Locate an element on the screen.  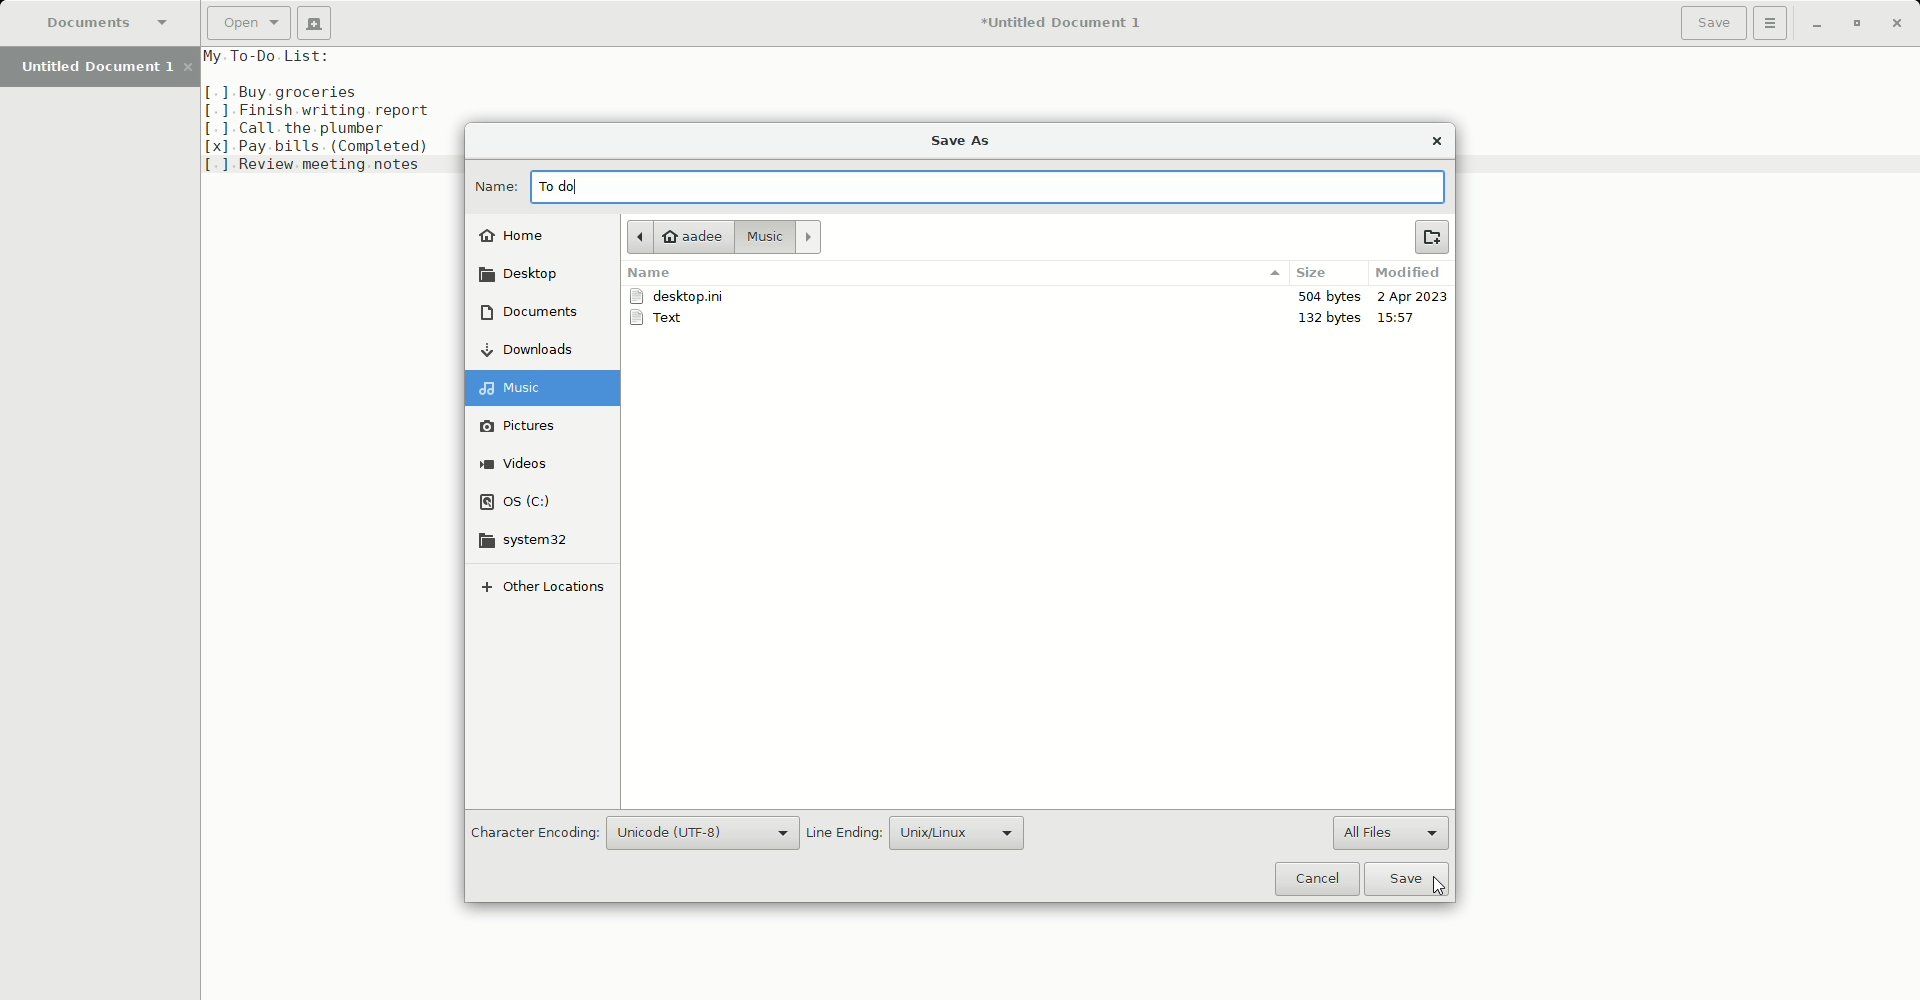
OS is located at coordinates (528, 498).